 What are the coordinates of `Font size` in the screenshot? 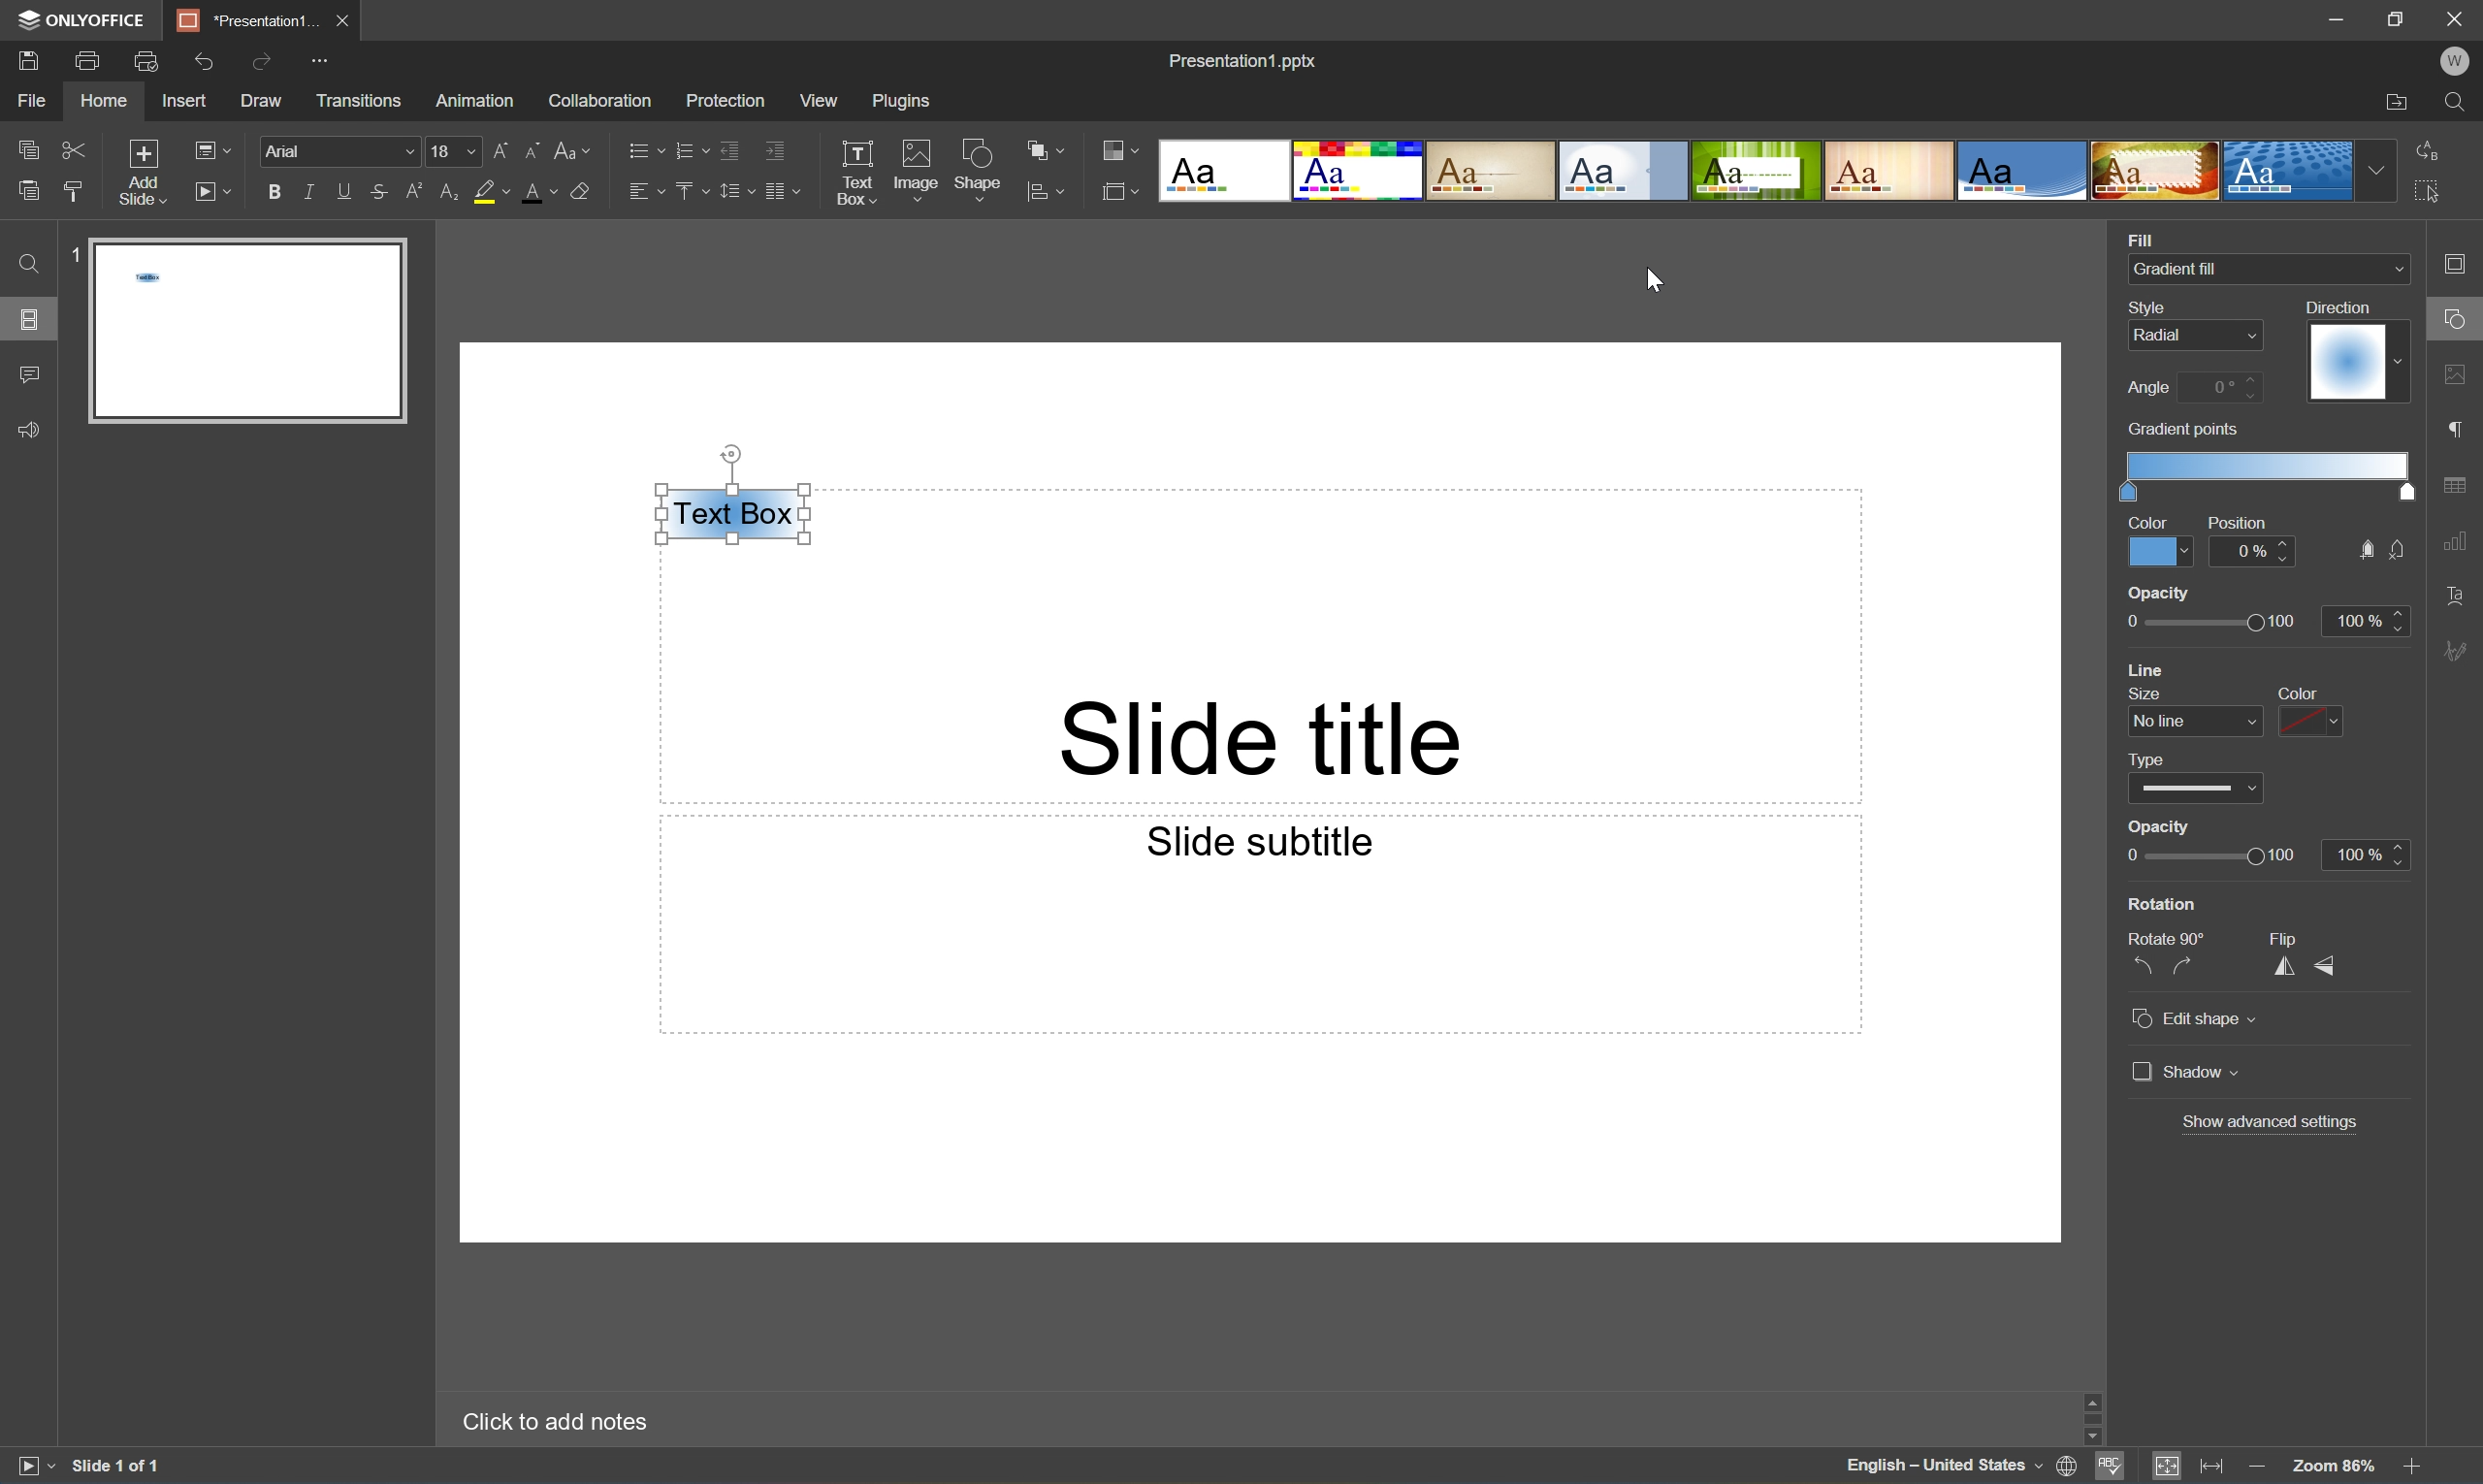 It's located at (453, 149).